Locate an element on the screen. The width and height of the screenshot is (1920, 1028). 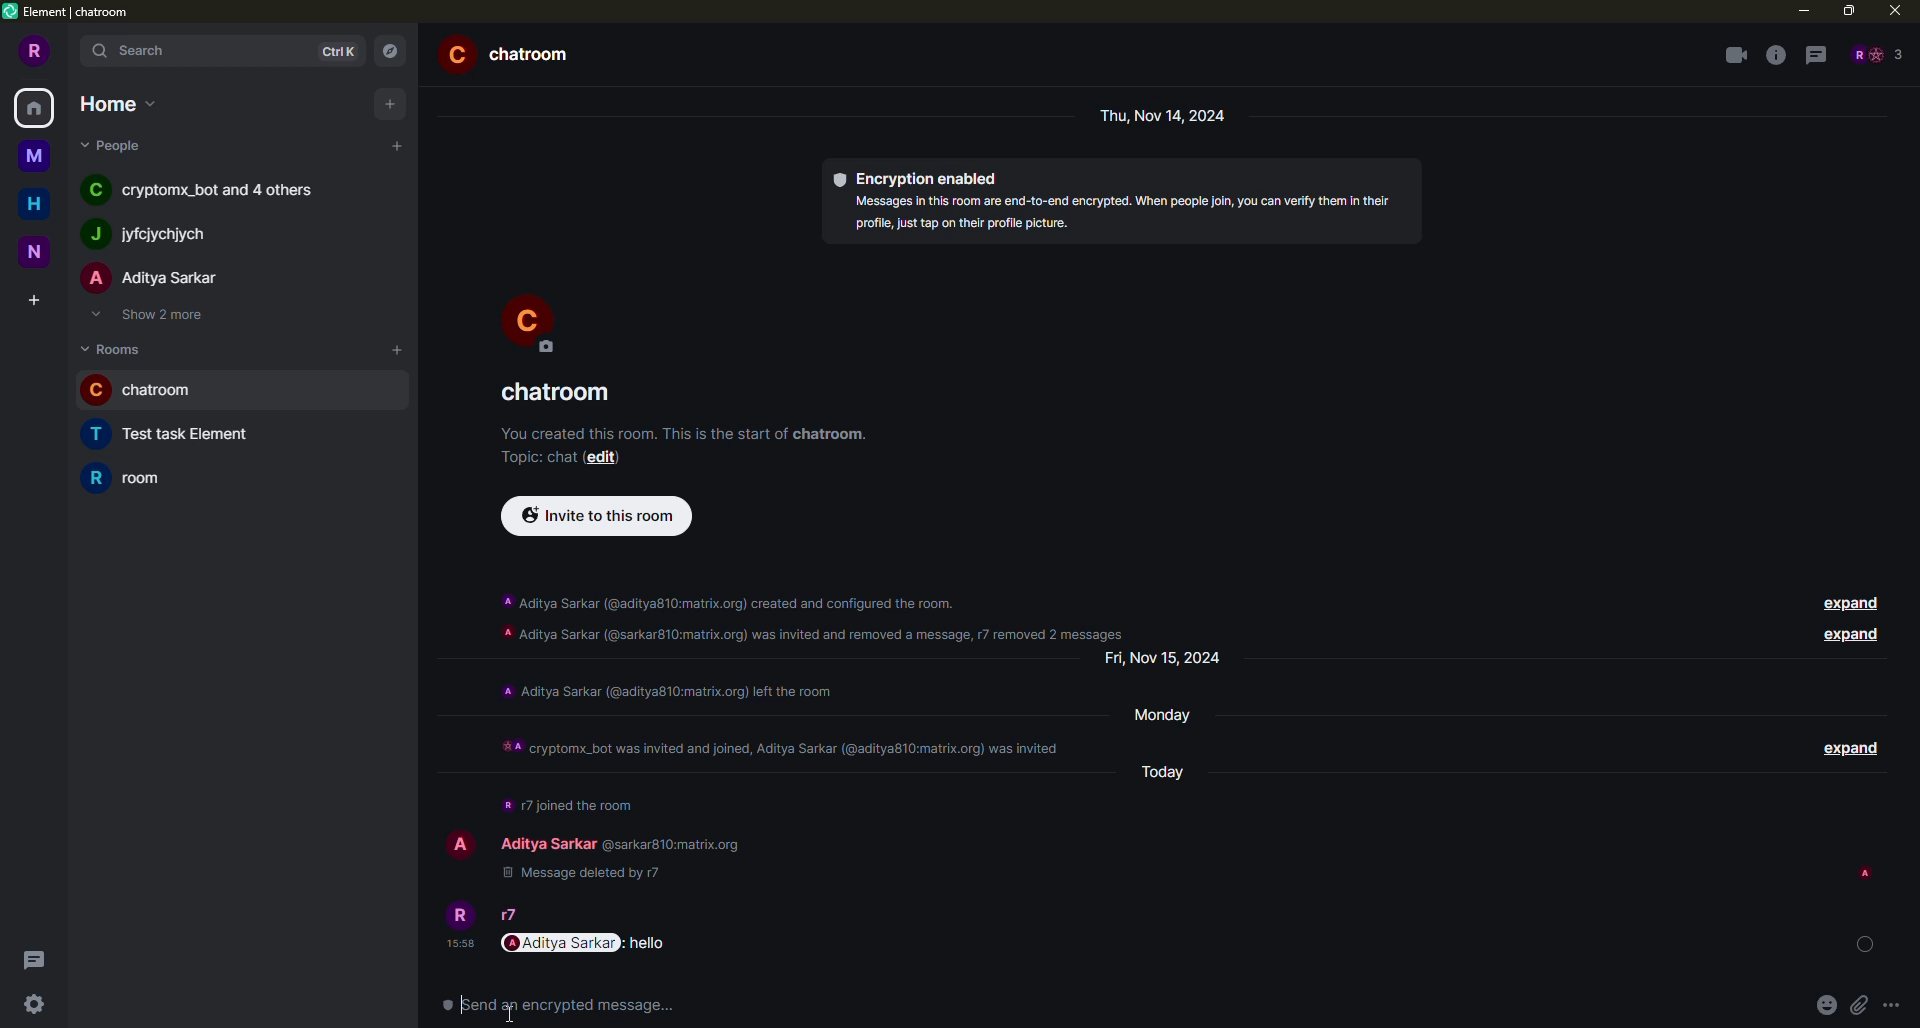
home is located at coordinates (36, 106).